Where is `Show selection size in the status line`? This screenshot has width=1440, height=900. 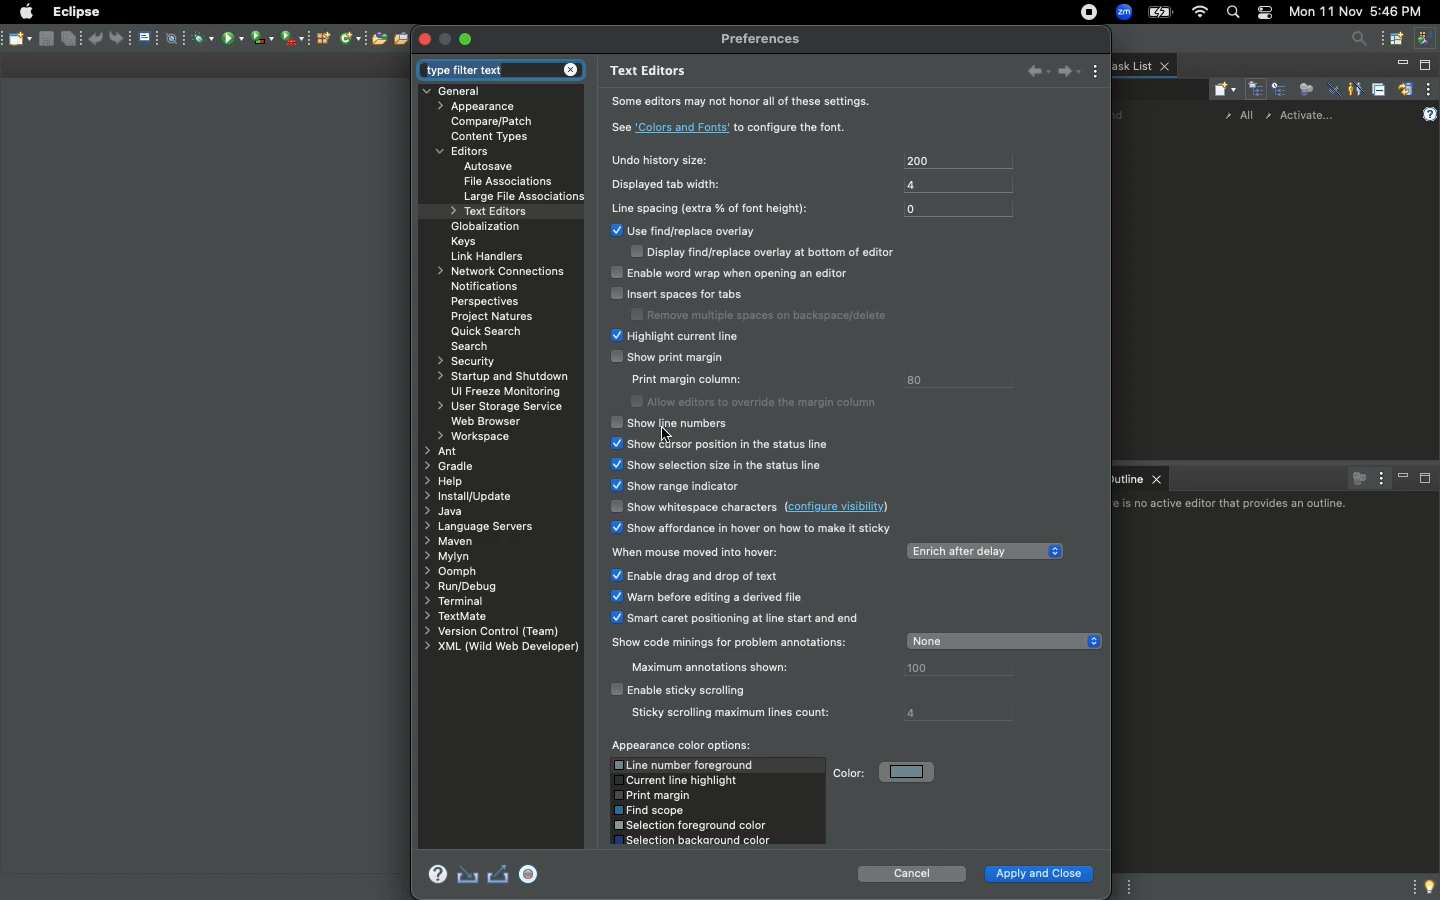 Show selection size in the status line is located at coordinates (719, 464).